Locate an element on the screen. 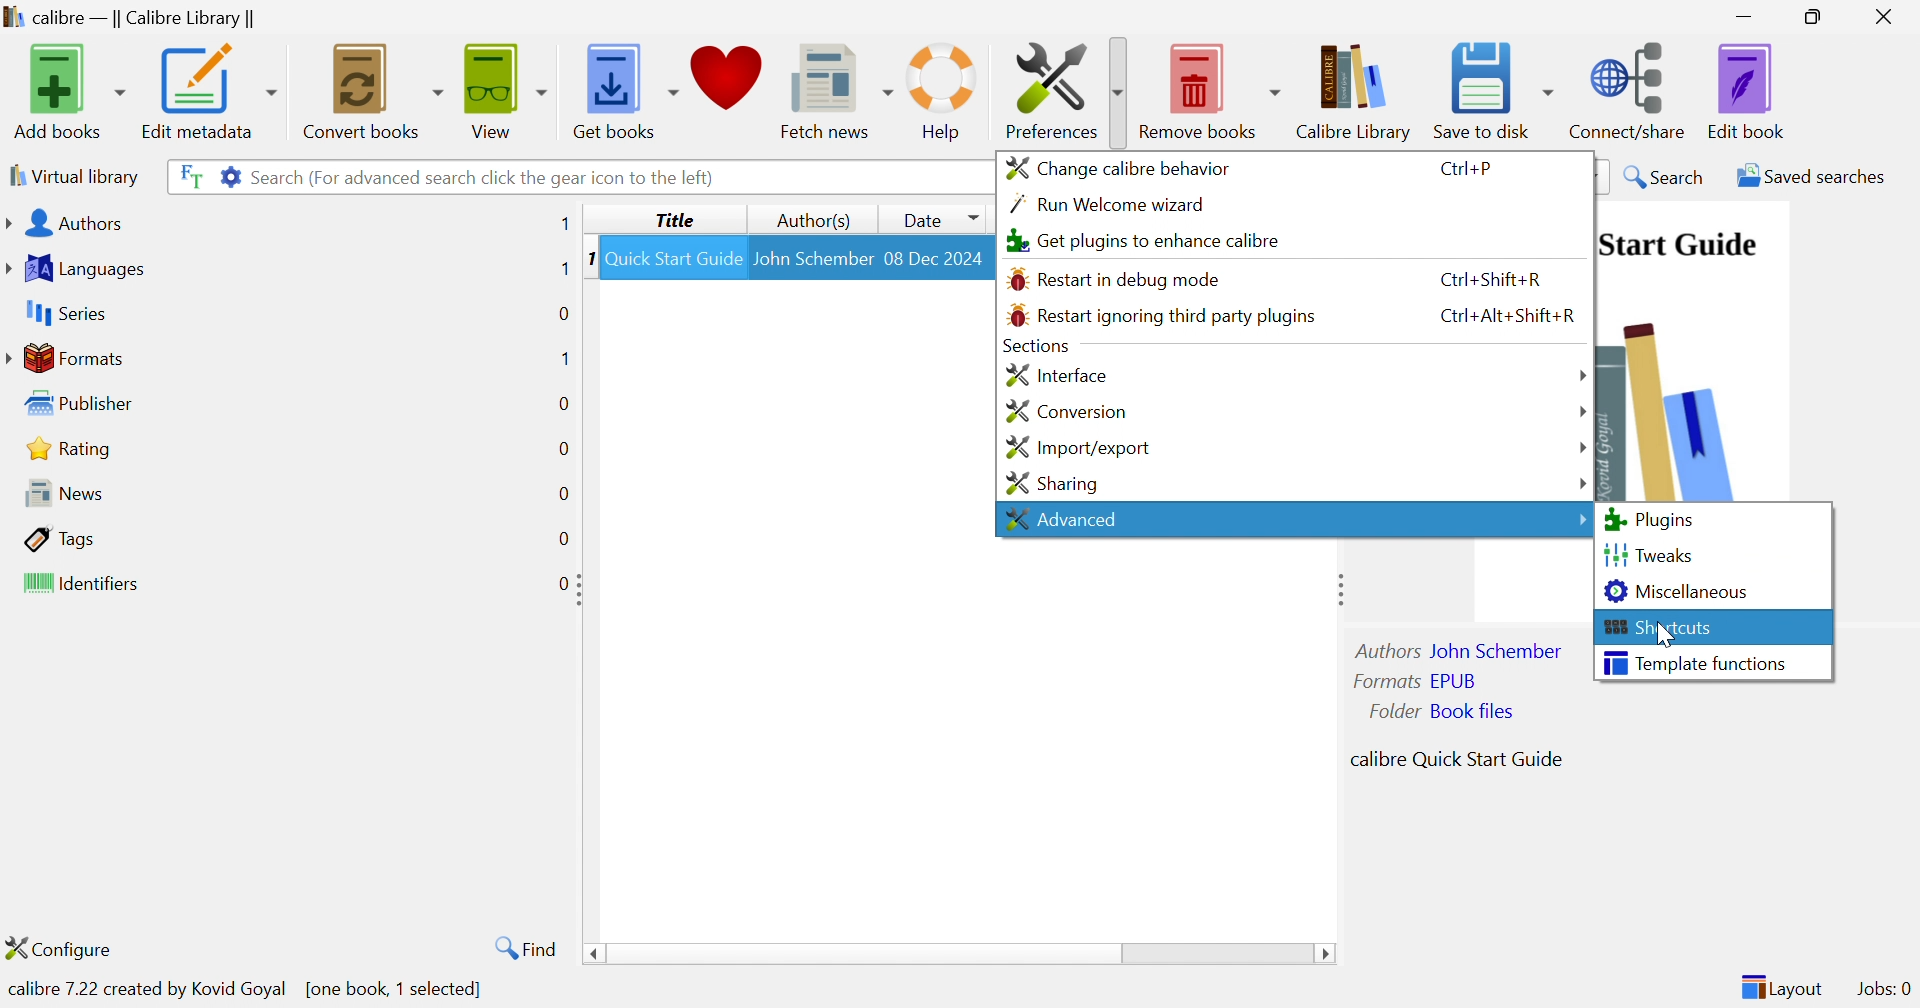 This screenshot has height=1008, width=1920. Edit metadata is located at coordinates (207, 92).